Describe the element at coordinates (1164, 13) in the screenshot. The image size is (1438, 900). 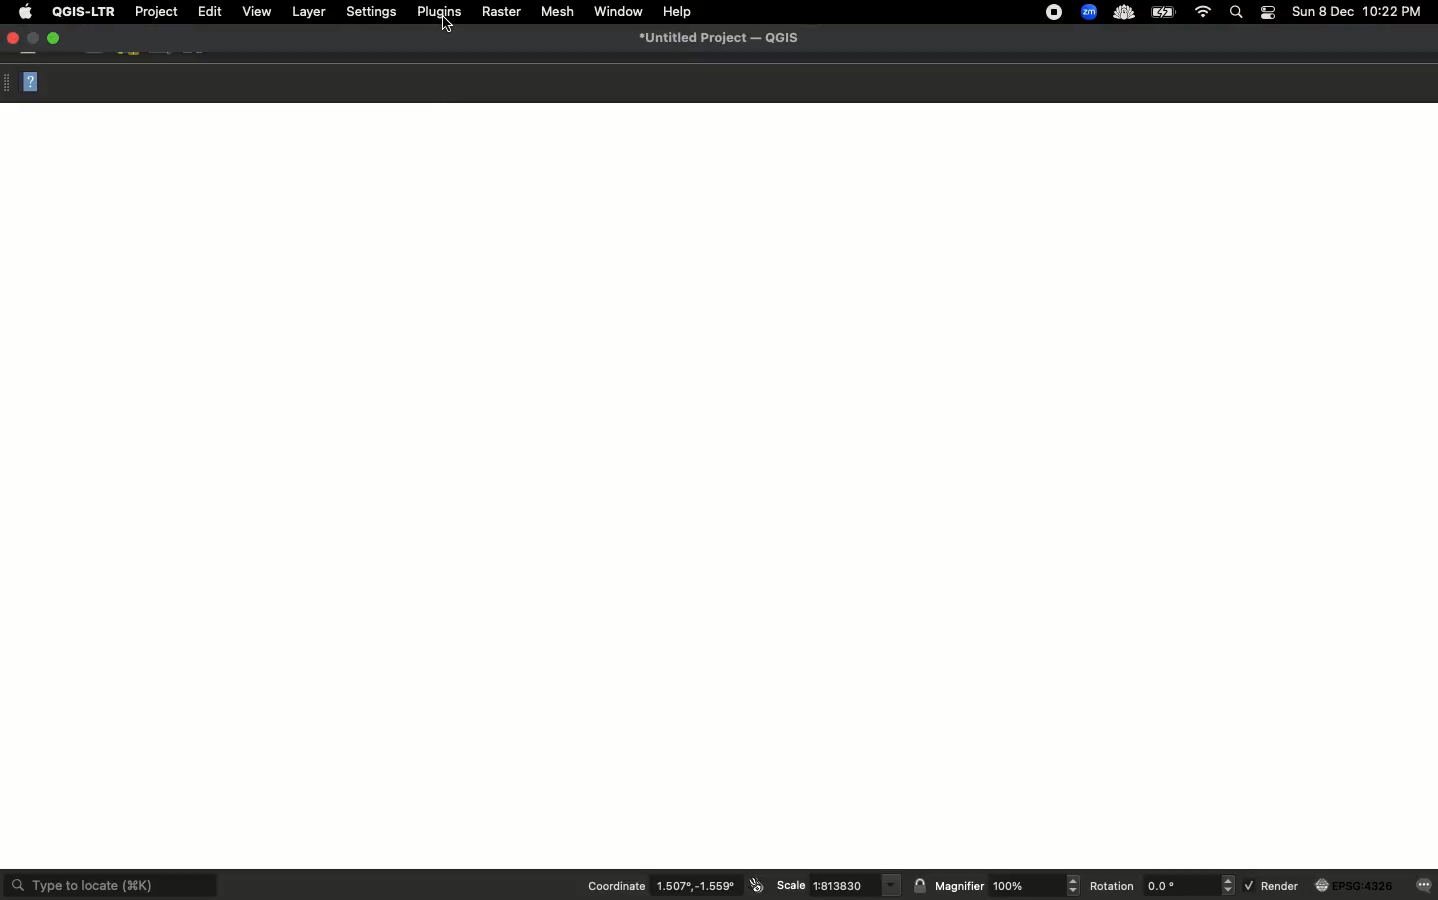
I see `Charge` at that location.